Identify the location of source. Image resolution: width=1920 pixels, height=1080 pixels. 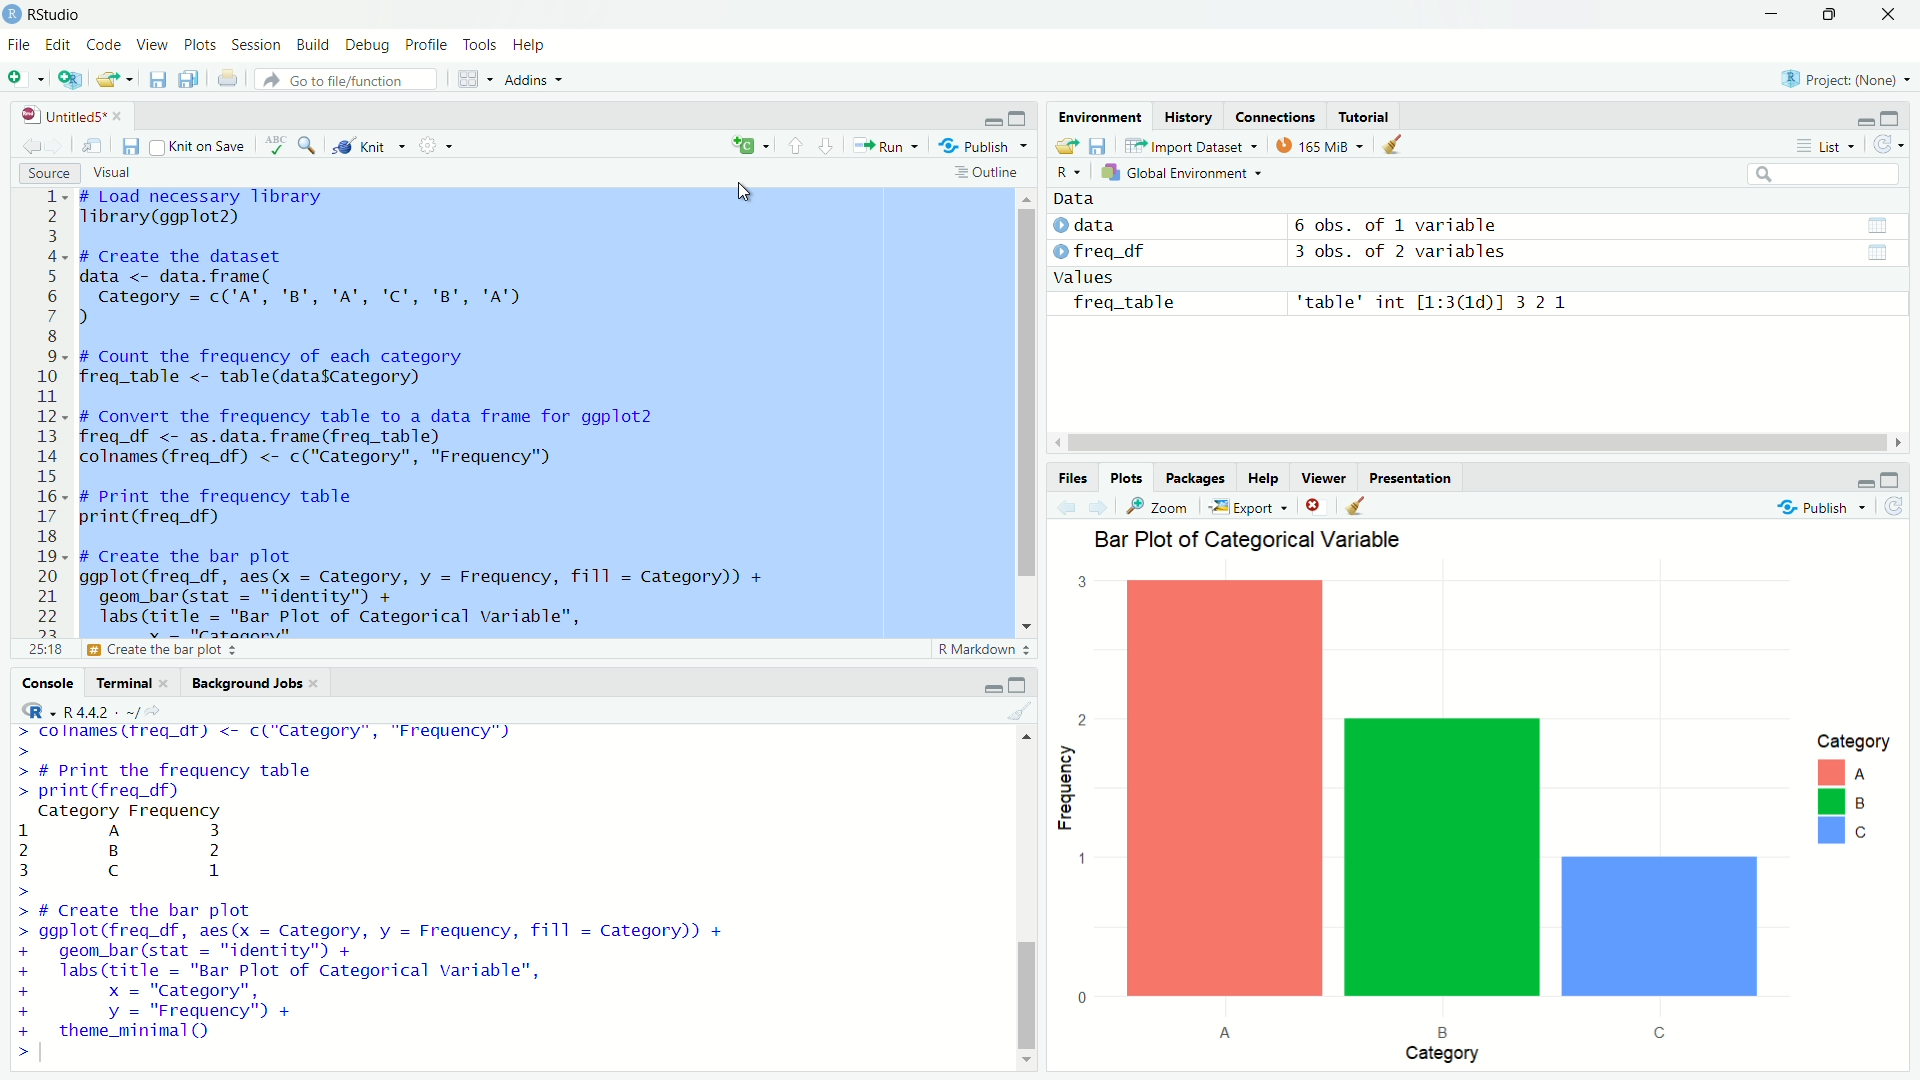
(50, 174).